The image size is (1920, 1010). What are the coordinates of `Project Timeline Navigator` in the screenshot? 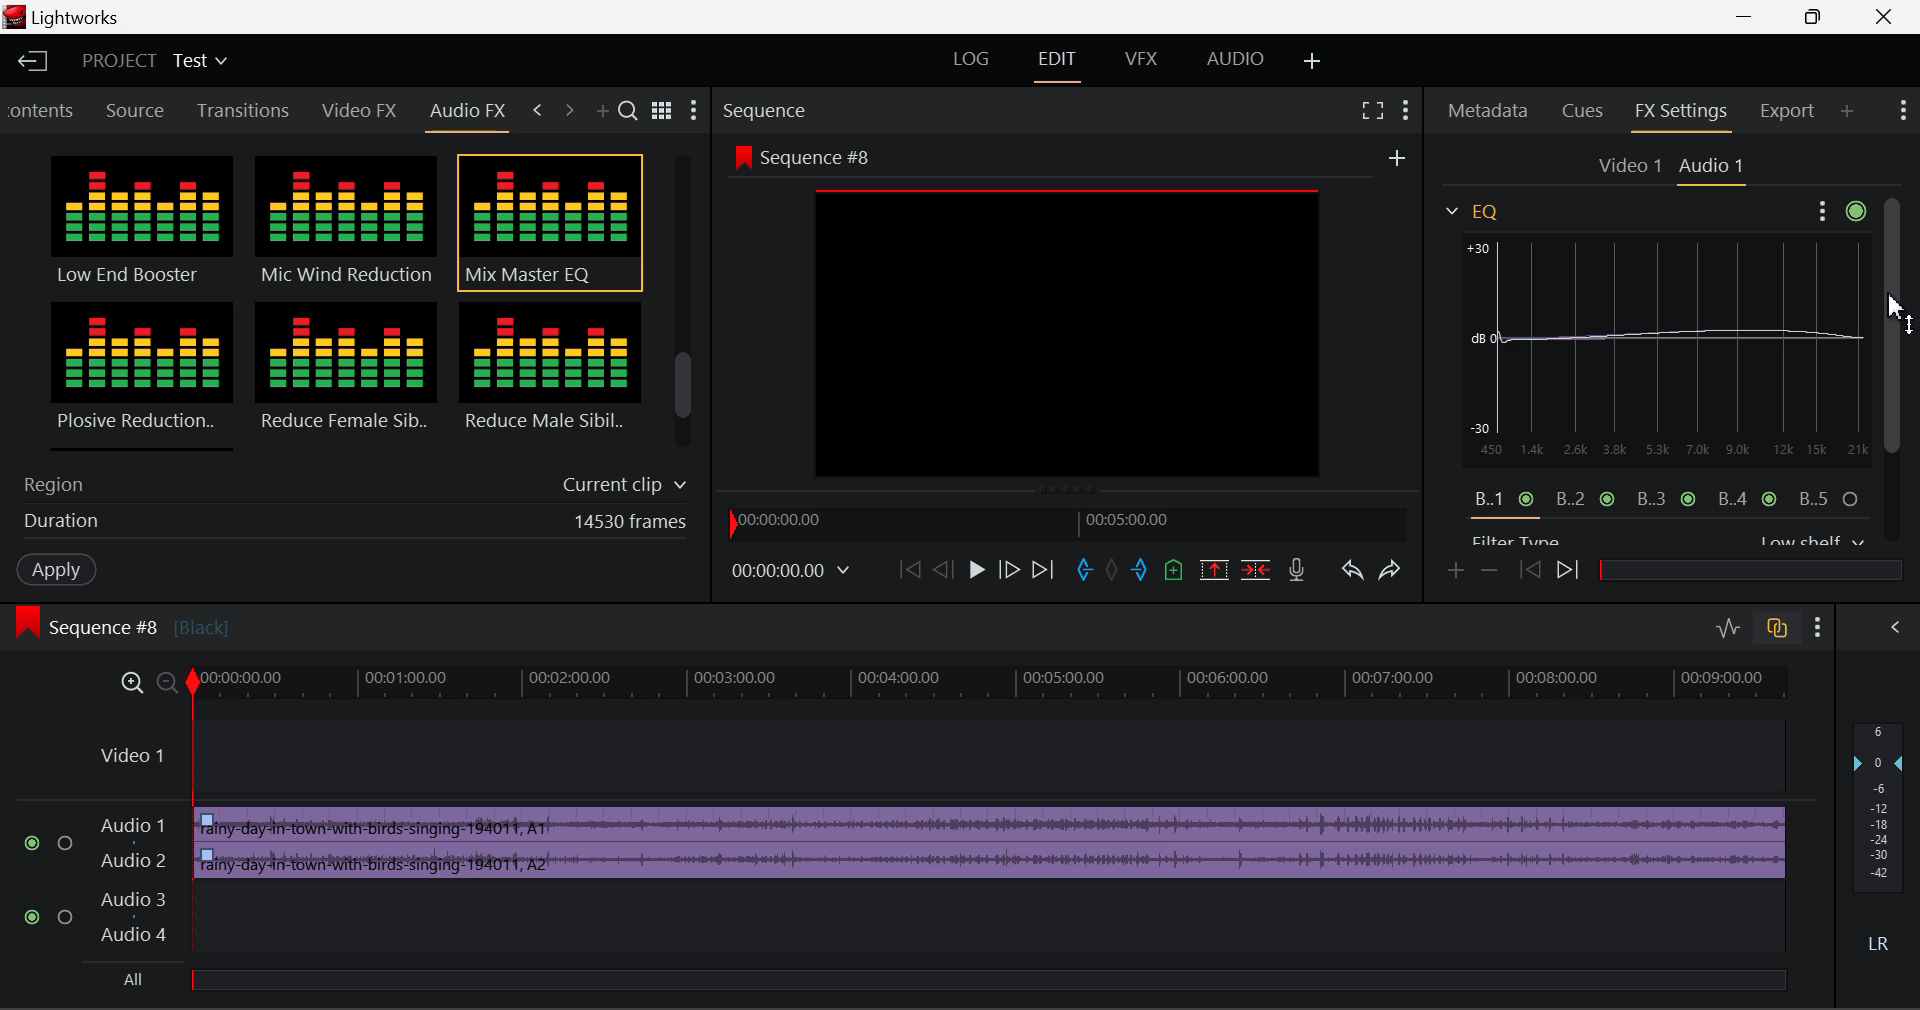 It's located at (1064, 522).